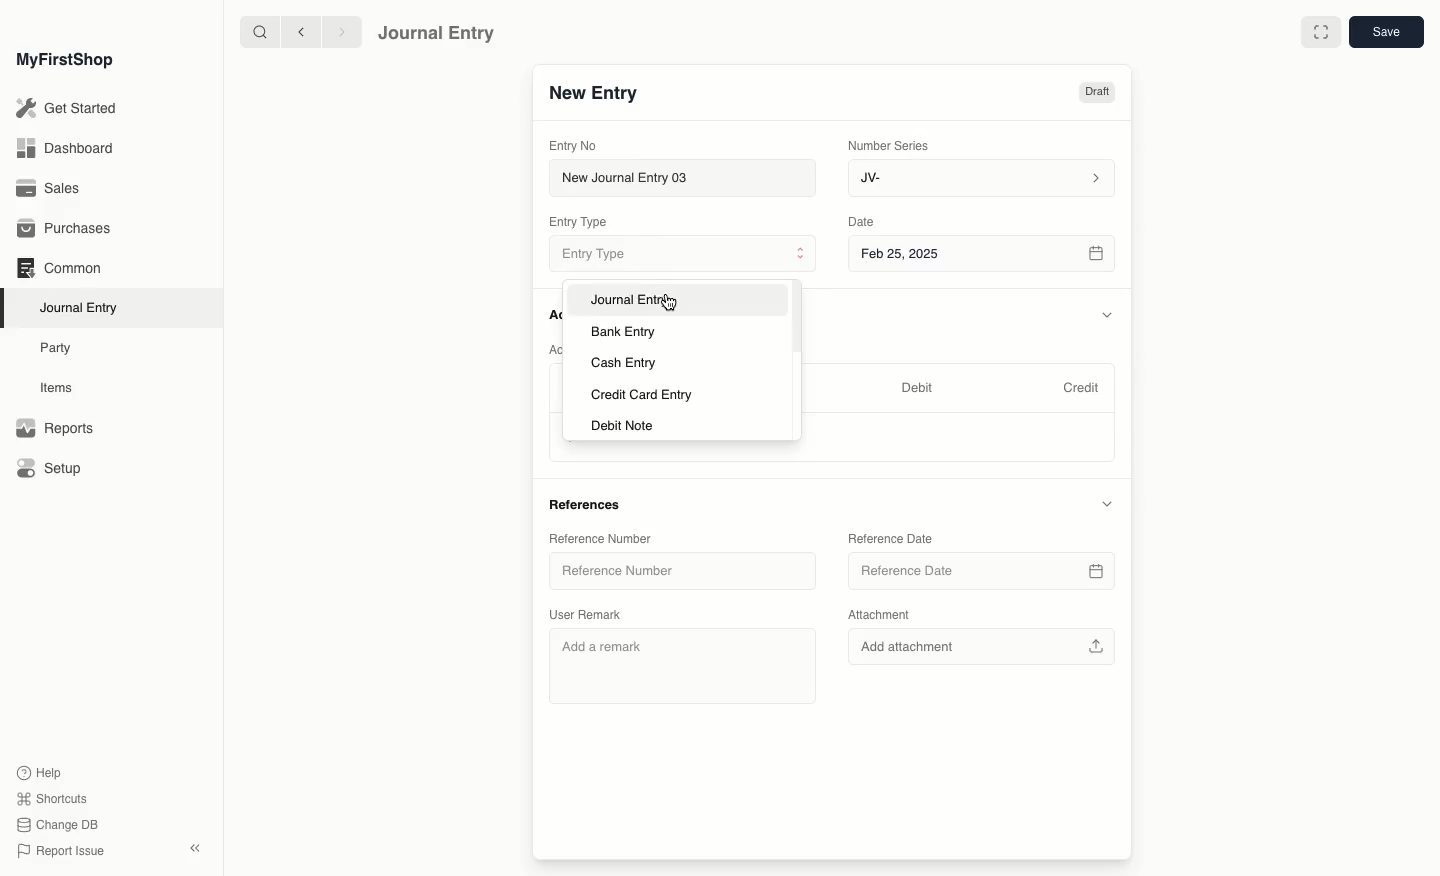 The image size is (1440, 876). I want to click on Party, so click(57, 347).